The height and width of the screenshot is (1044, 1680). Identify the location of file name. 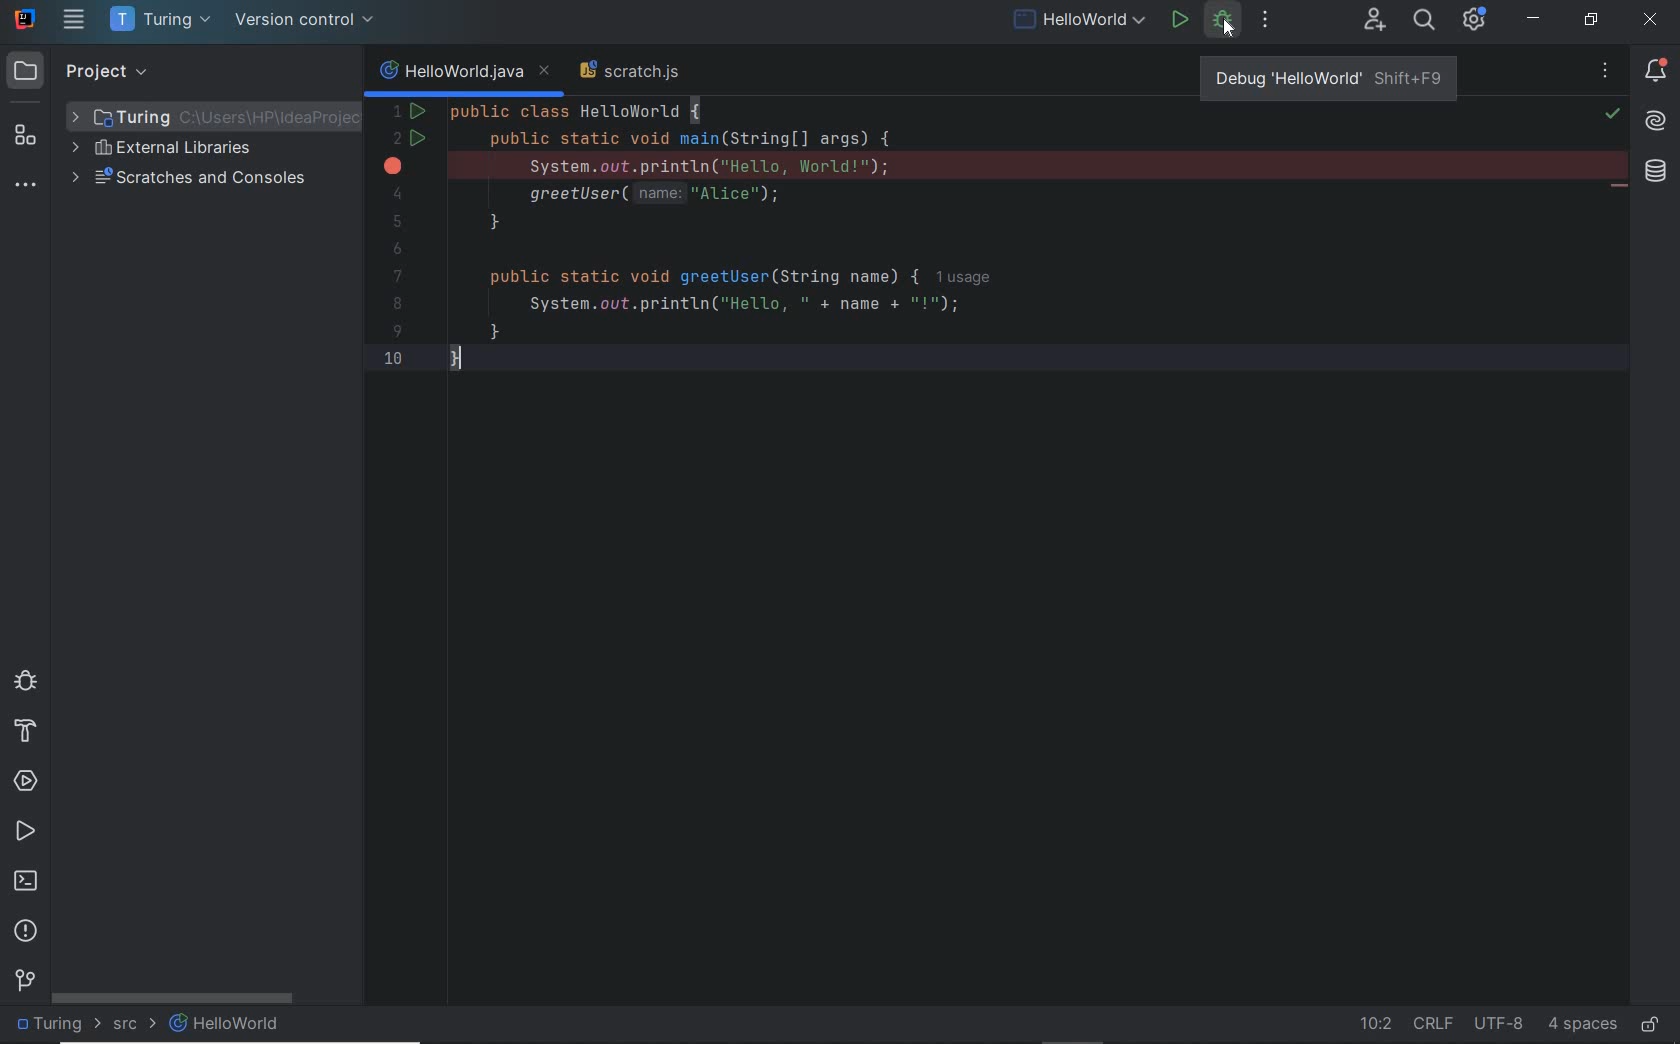
(1079, 22).